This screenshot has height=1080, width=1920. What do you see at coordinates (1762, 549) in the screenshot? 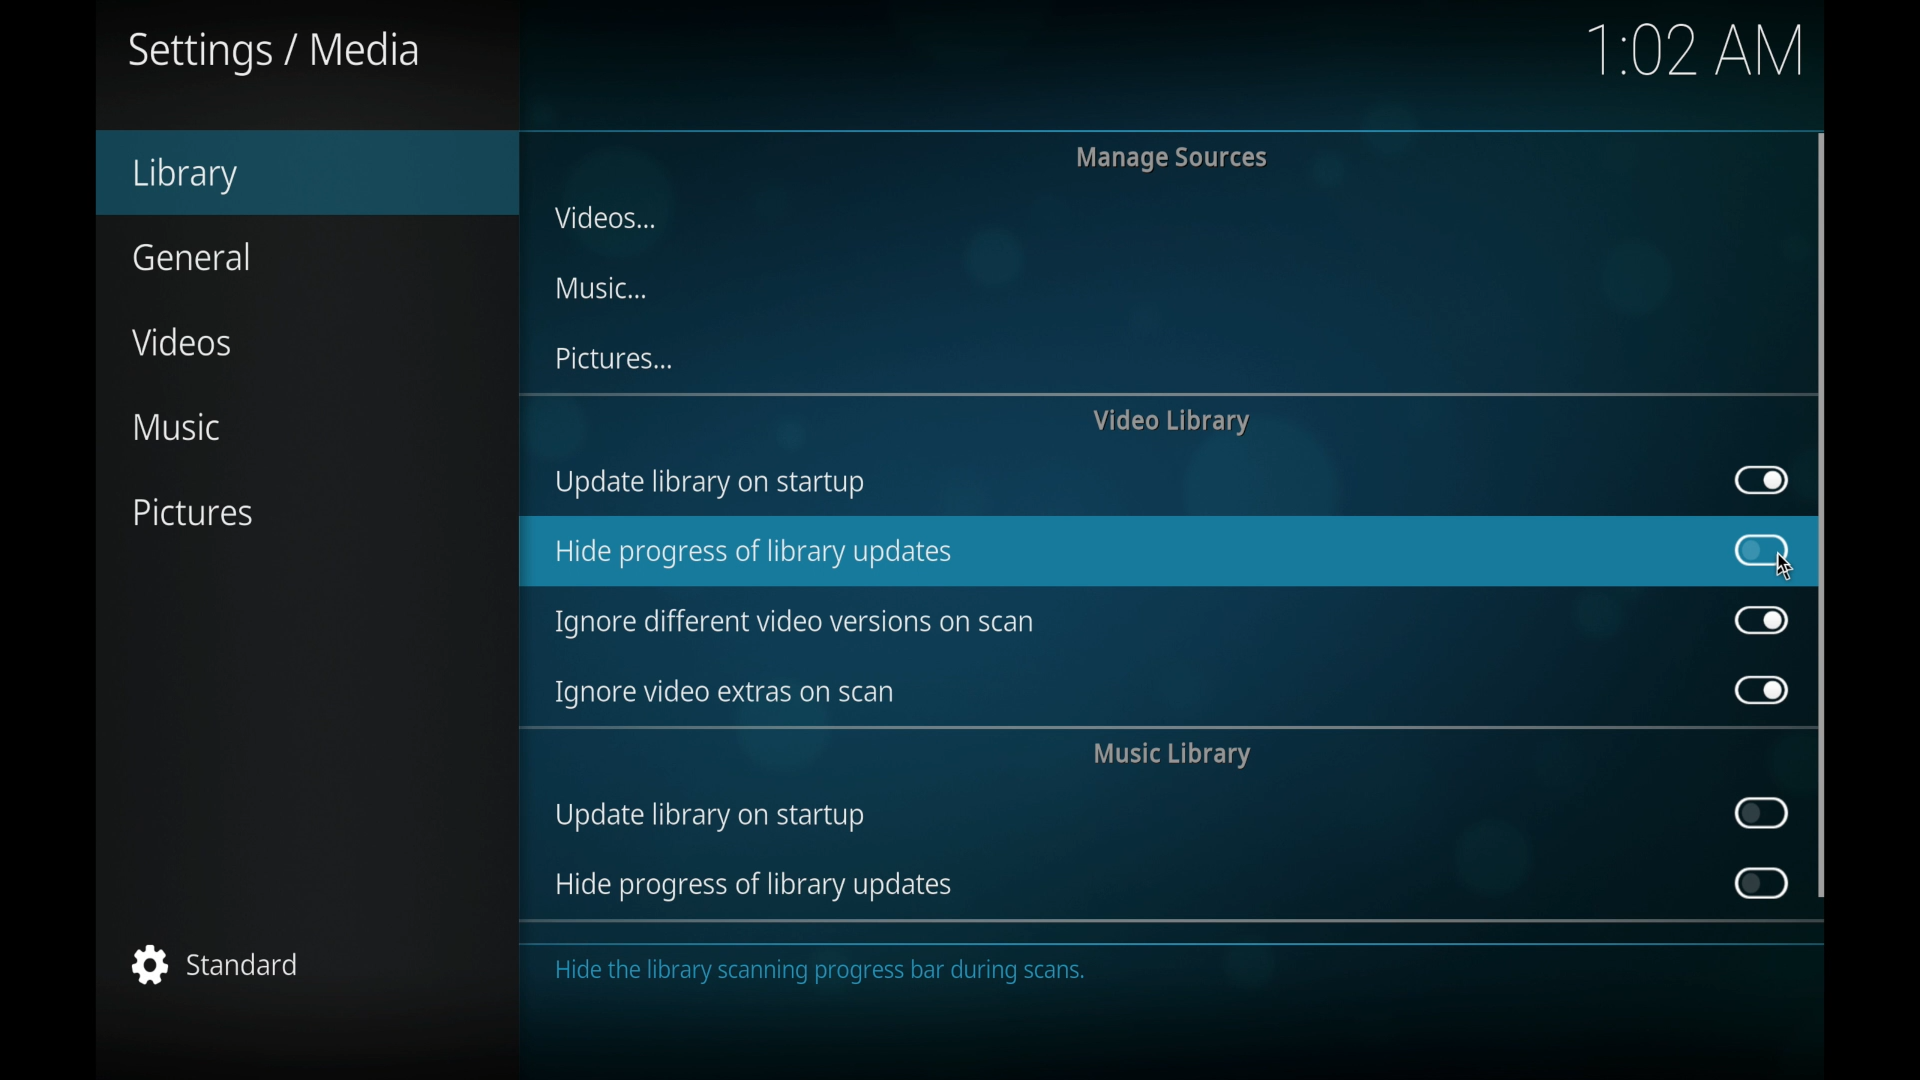
I see `toggle button` at bounding box center [1762, 549].